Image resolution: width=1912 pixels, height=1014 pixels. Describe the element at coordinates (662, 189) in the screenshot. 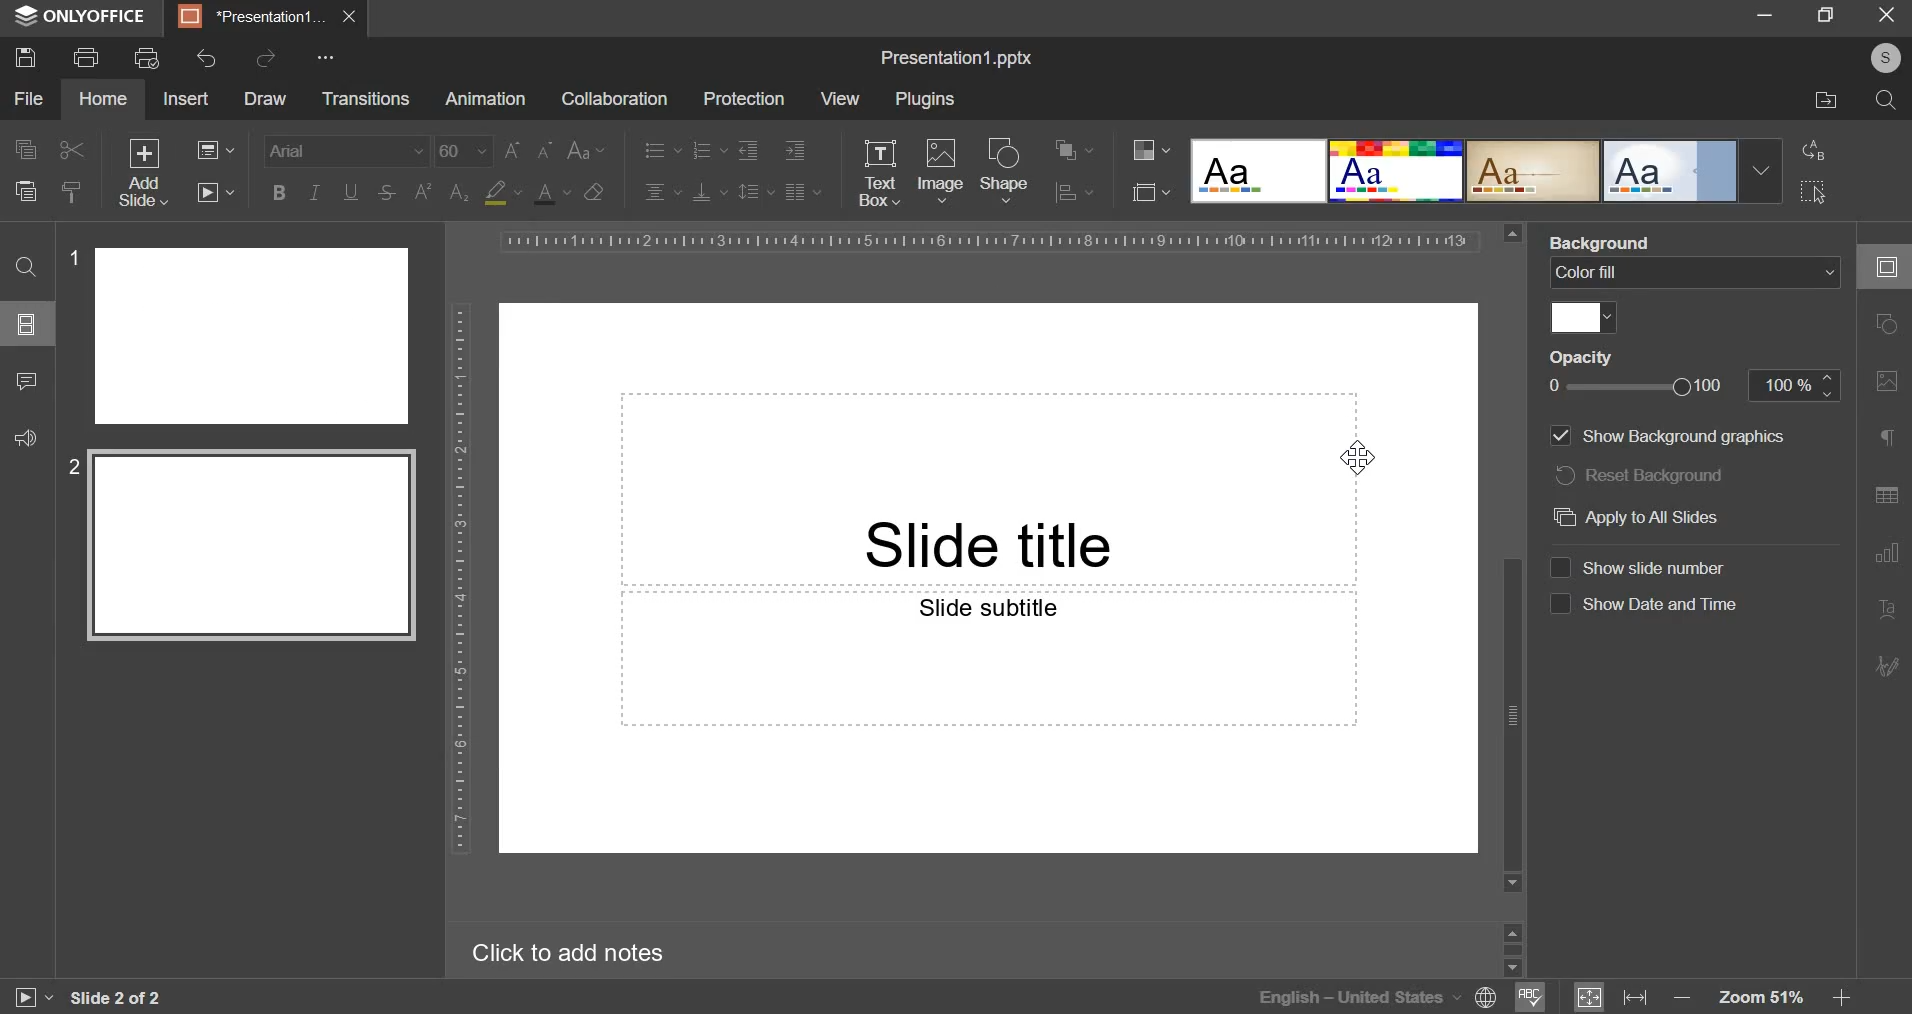

I see `horizontal alignment` at that location.